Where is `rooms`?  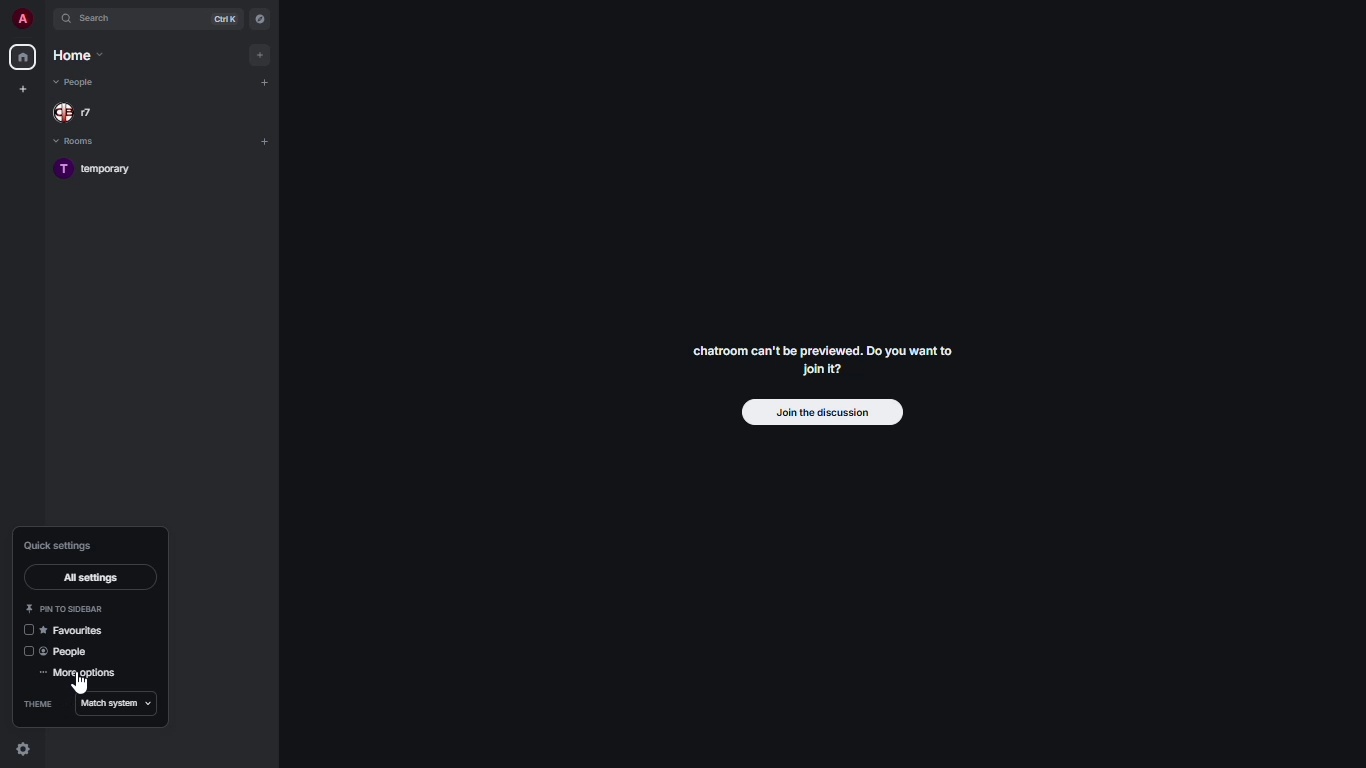 rooms is located at coordinates (78, 142).